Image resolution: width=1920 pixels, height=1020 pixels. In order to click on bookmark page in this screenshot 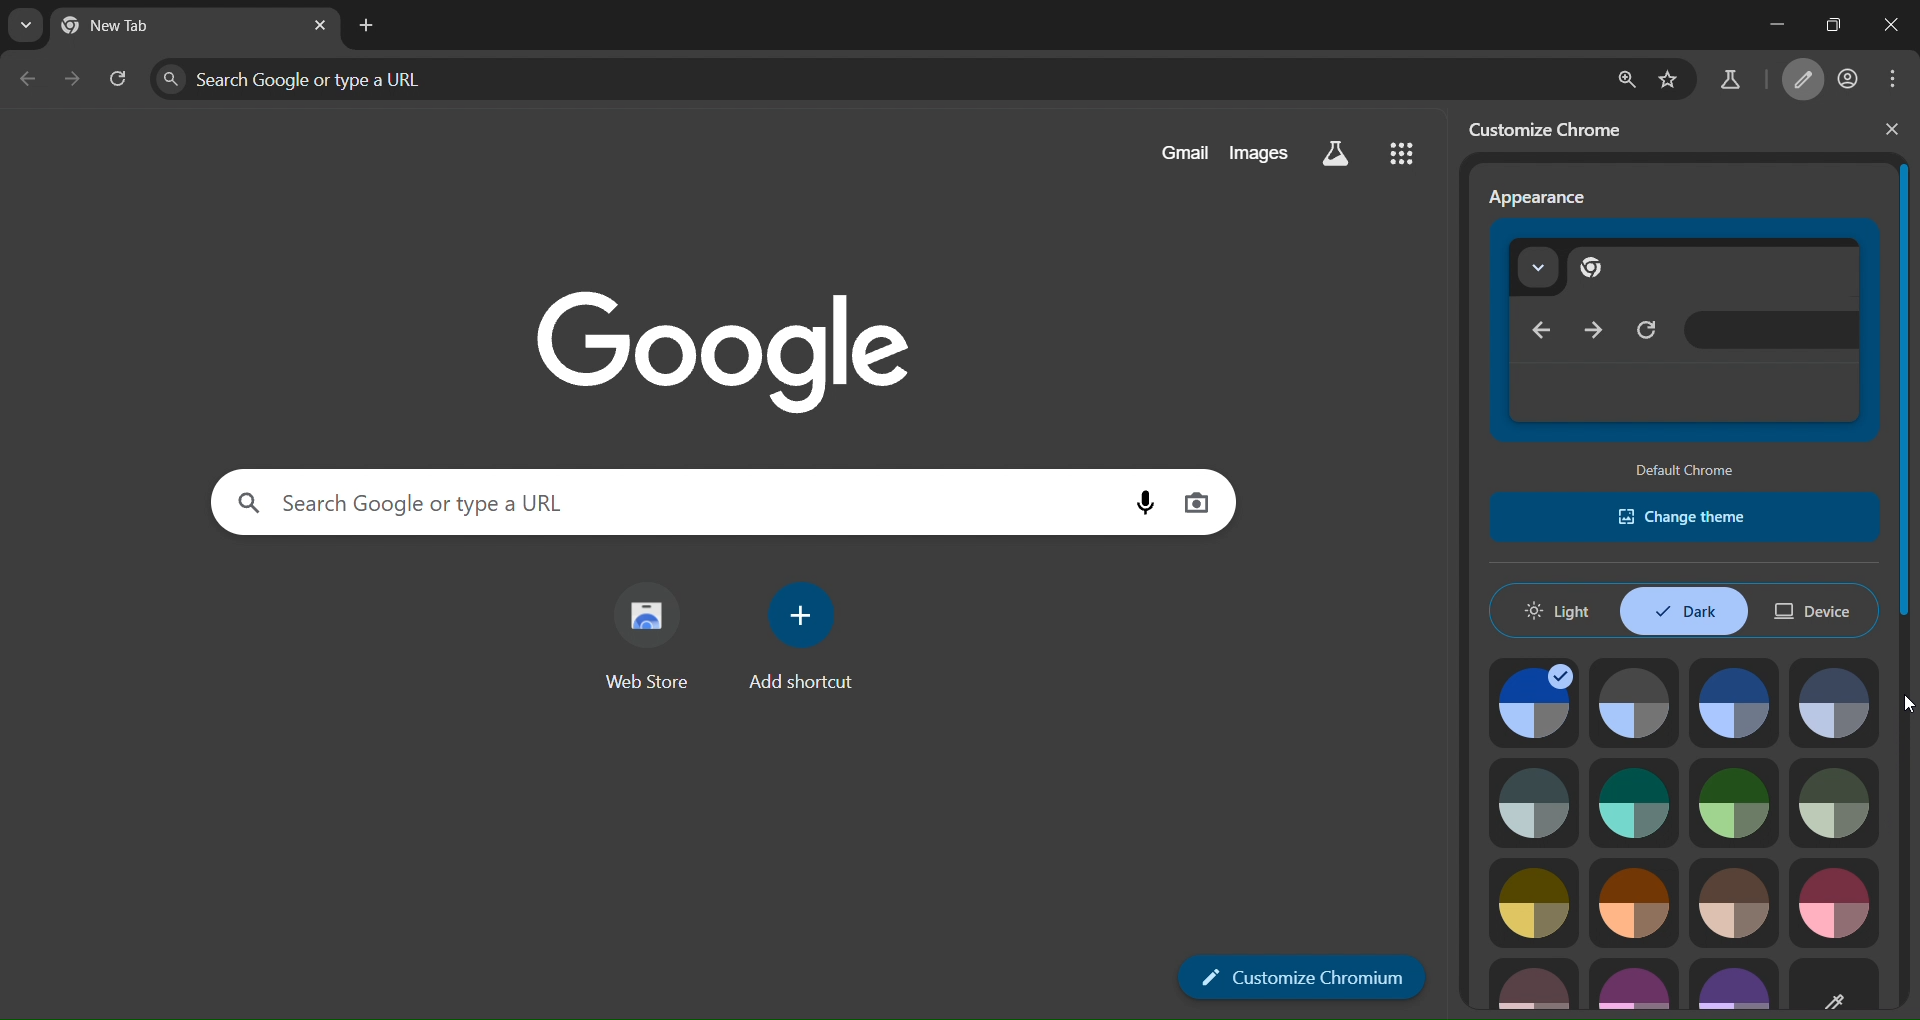, I will do `click(1669, 78)`.